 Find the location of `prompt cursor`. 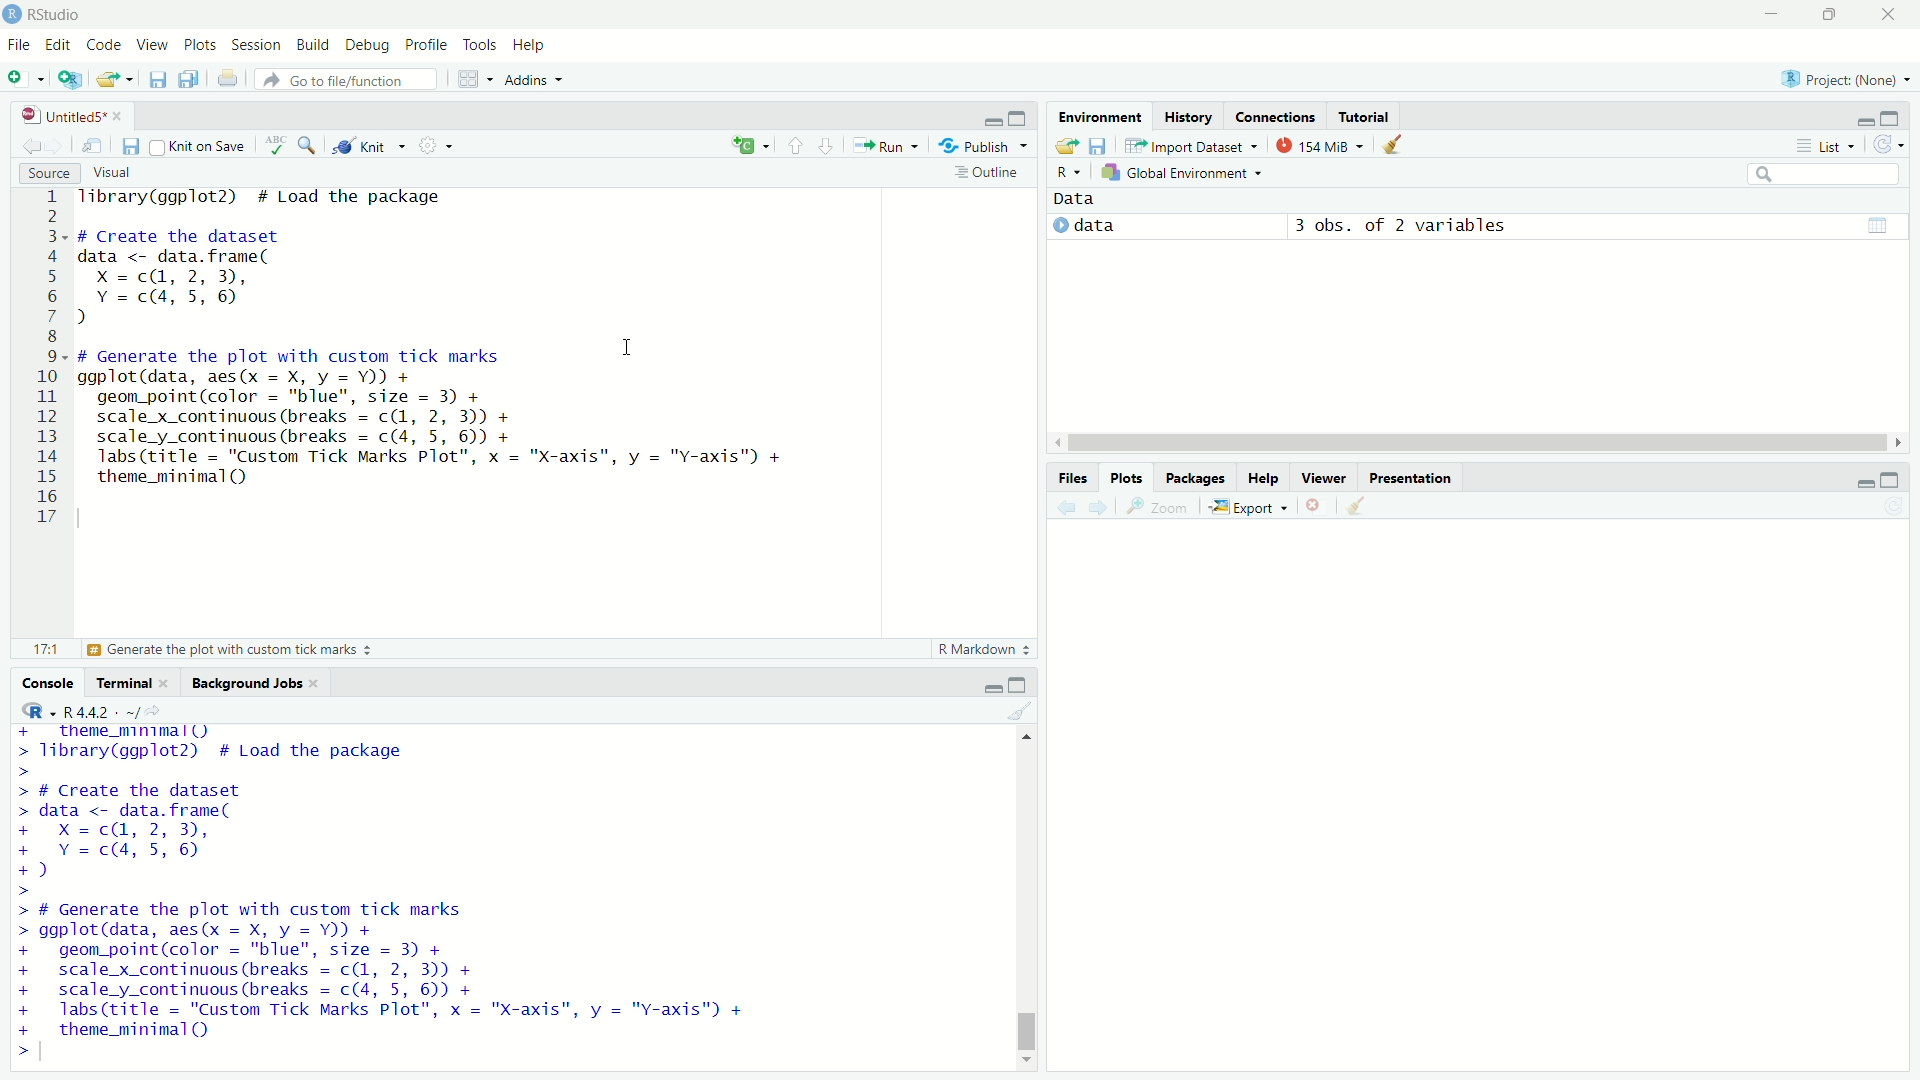

prompt cursor is located at coordinates (16, 1053).